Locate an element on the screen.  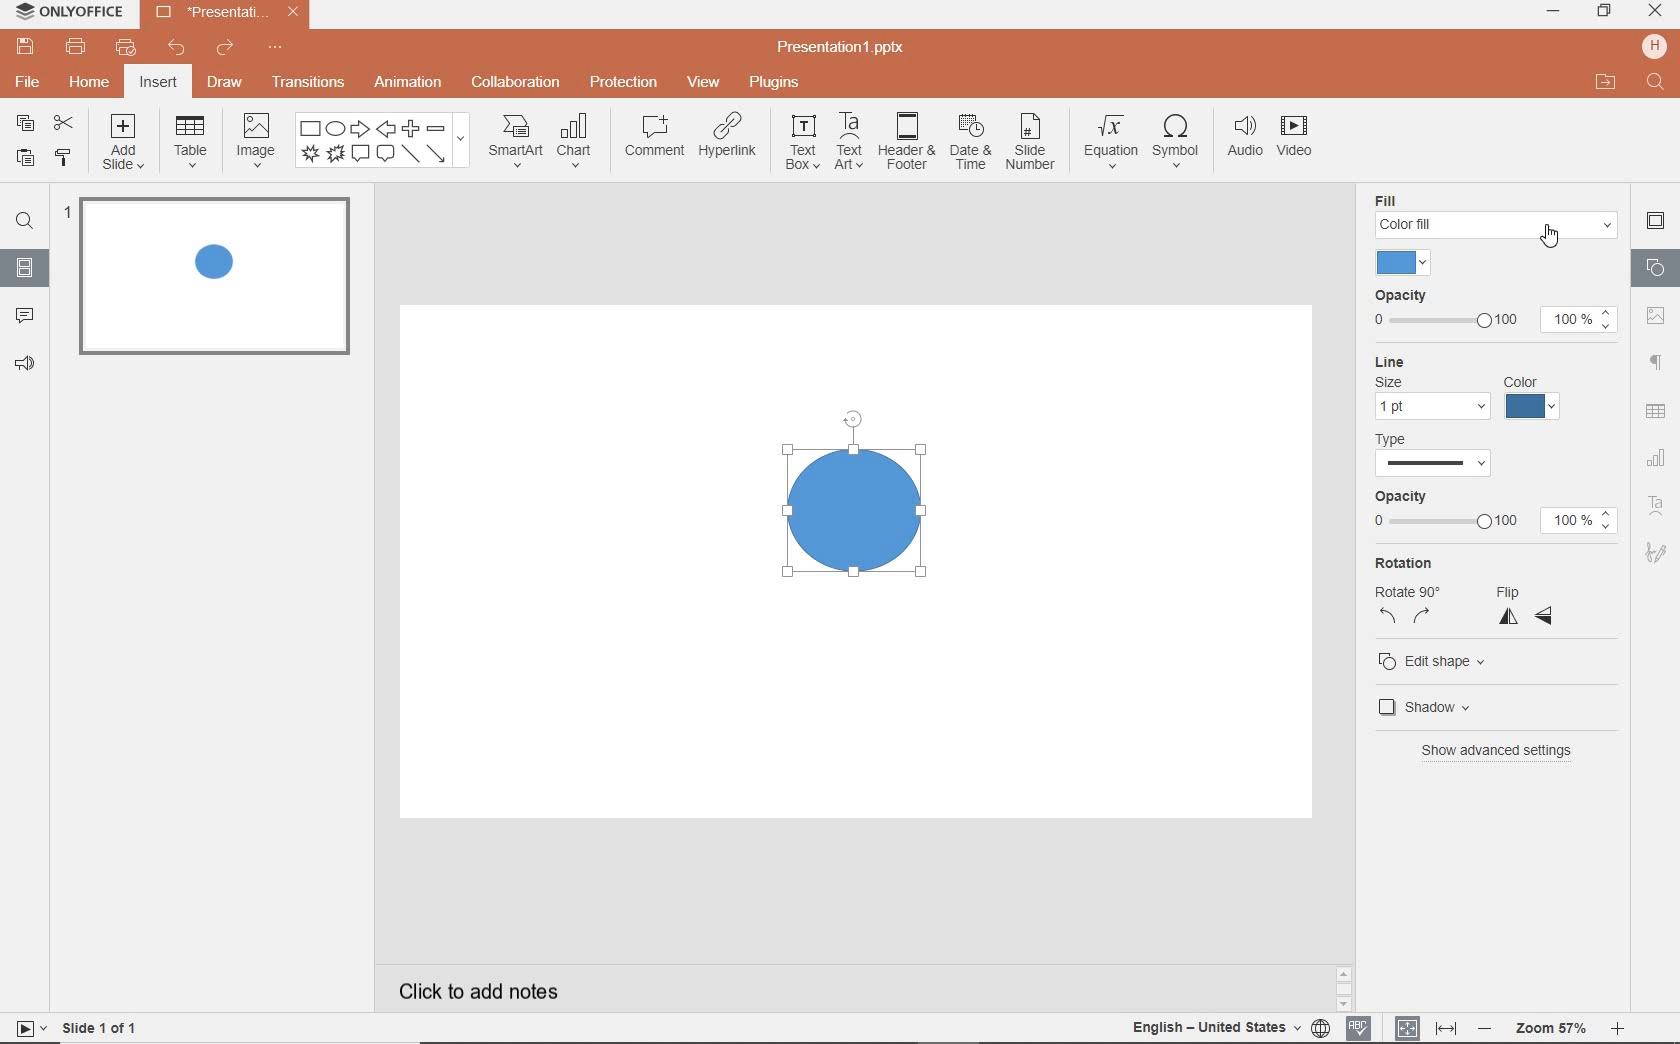
slide settings is located at coordinates (1655, 221).